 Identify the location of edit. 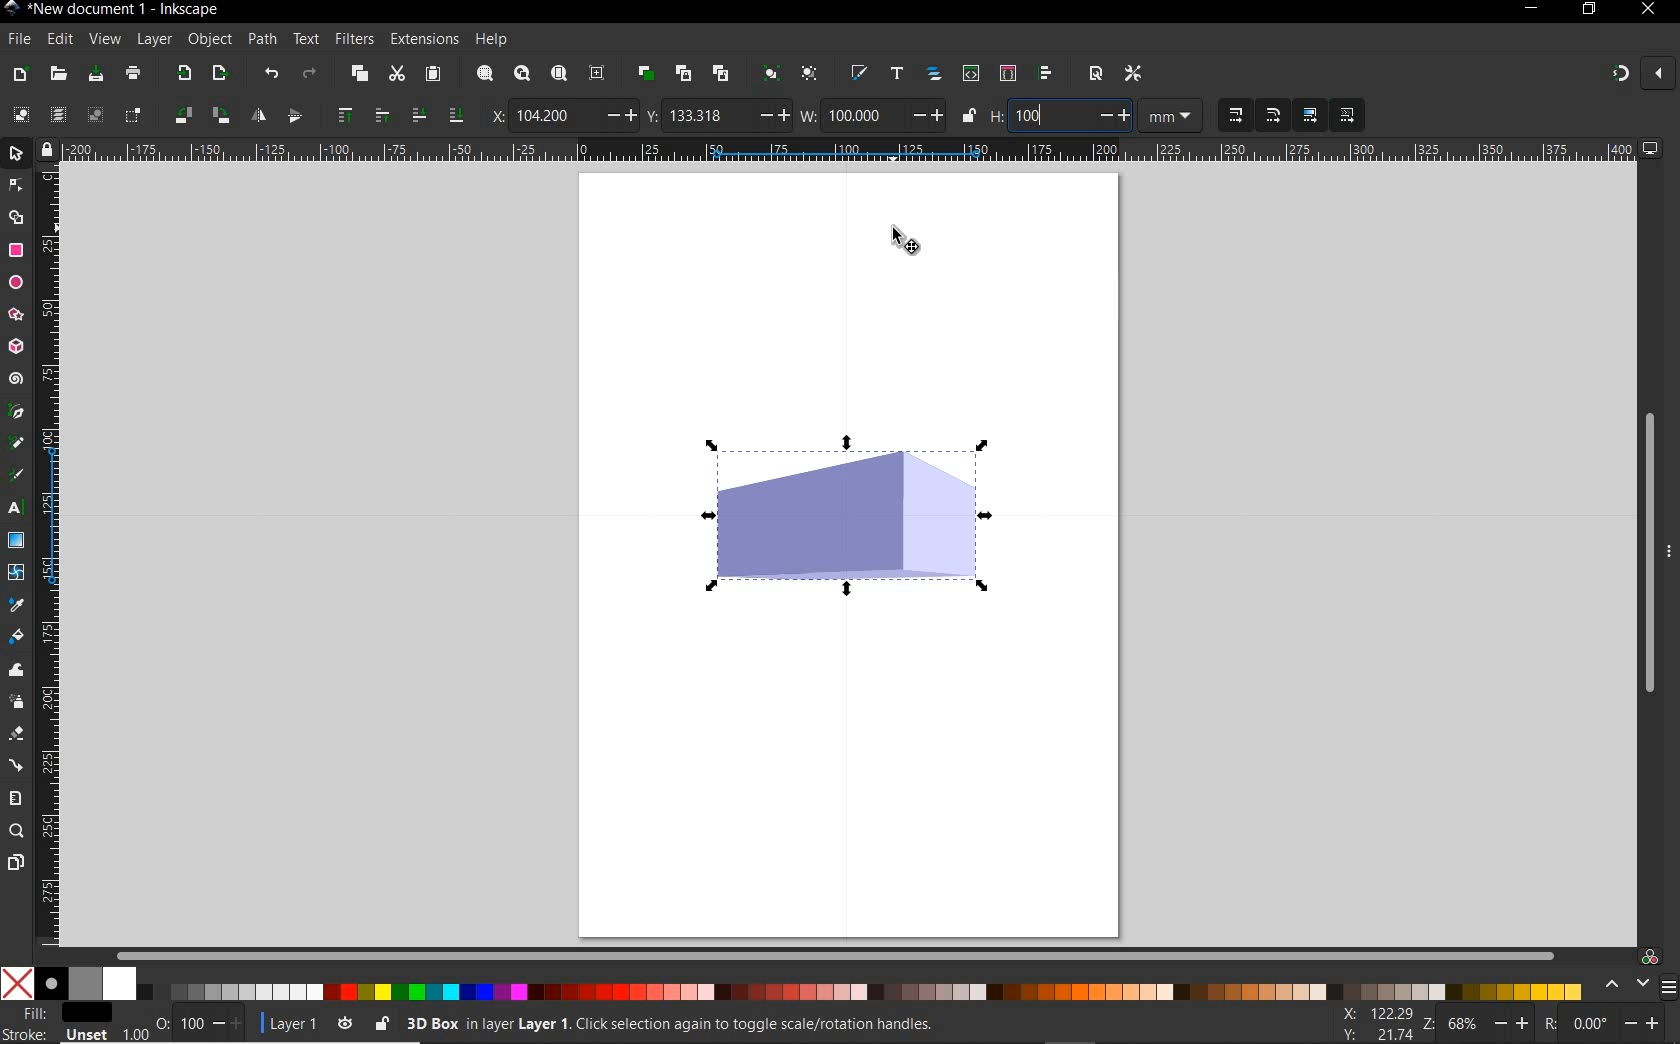
(58, 40).